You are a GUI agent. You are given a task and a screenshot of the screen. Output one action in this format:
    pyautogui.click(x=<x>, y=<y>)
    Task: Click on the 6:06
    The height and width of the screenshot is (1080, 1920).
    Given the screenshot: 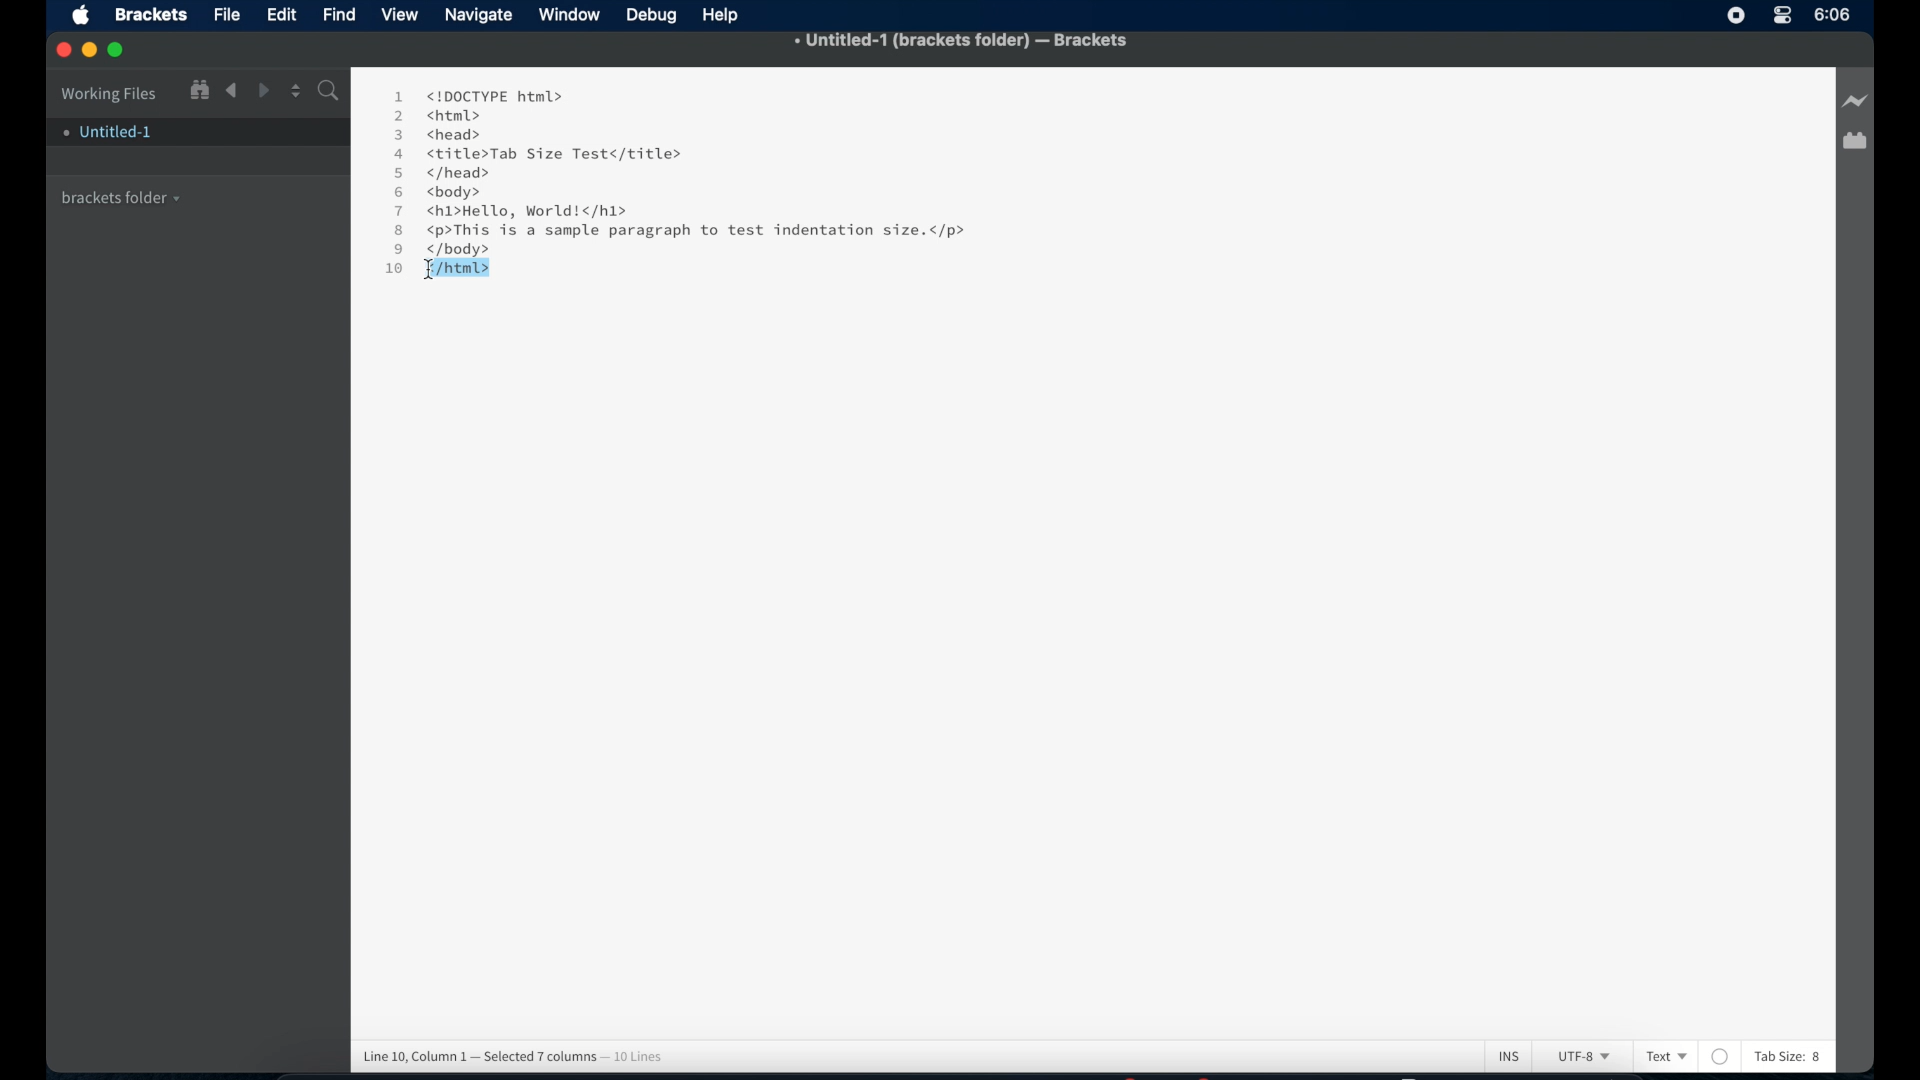 What is the action you would take?
    pyautogui.click(x=1833, y=14)
    